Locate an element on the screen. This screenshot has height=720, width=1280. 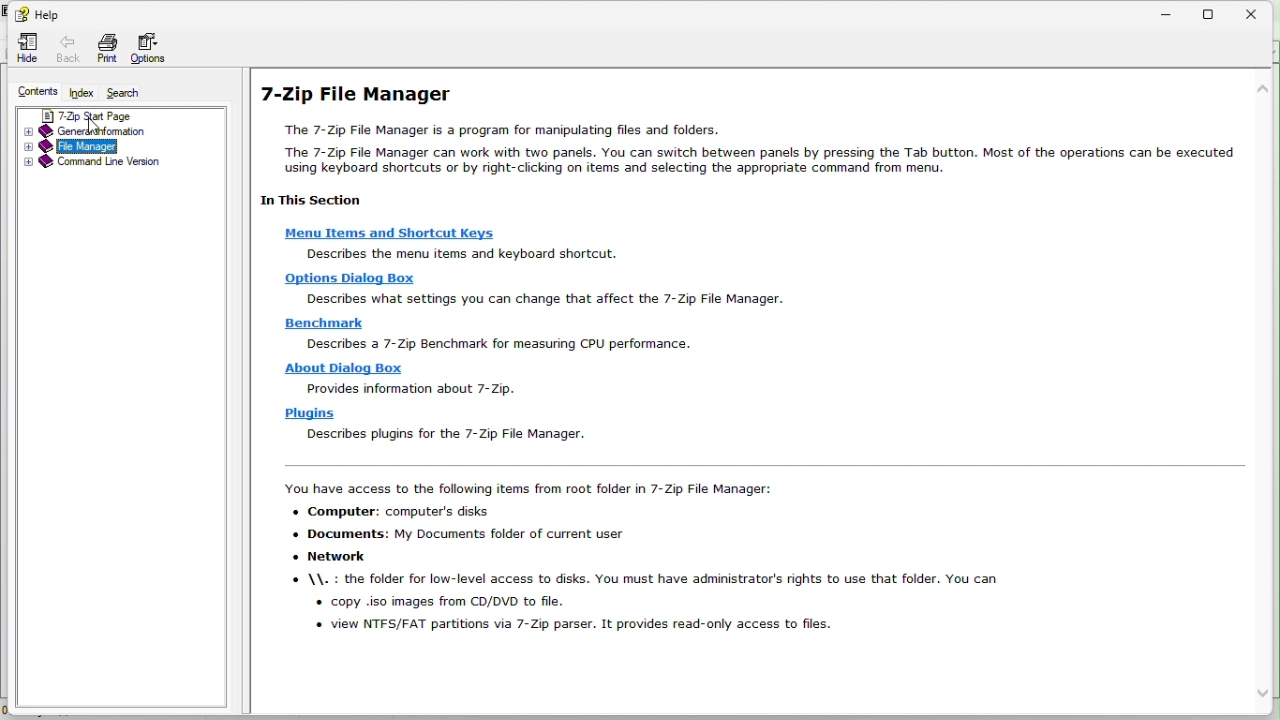
Options Dialogue box is located at coordinates (348, 278).